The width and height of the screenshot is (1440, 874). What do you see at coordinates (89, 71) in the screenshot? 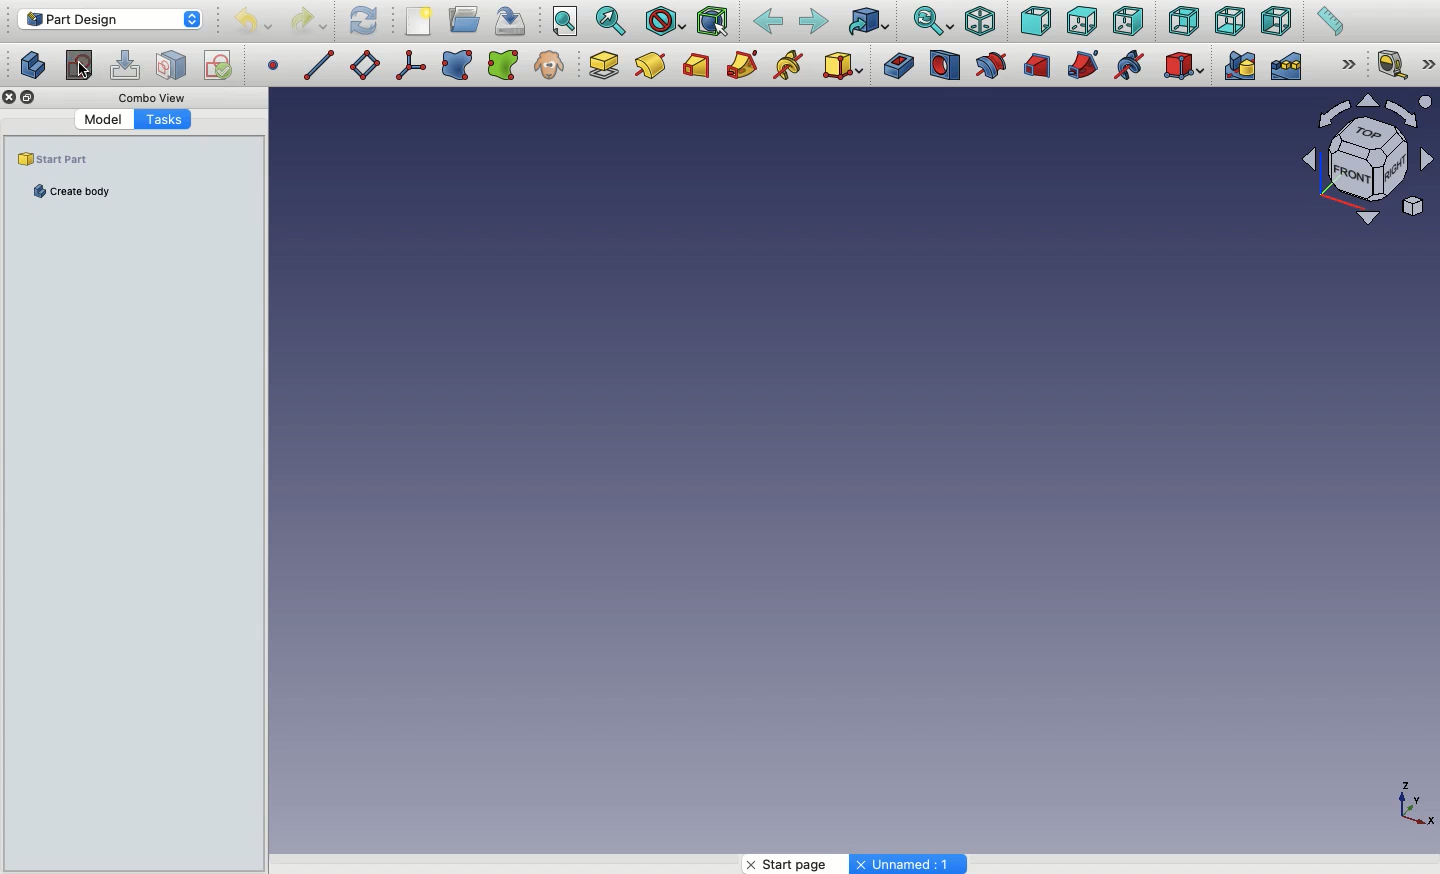
I see `Click` at bounding box center [89, 71].